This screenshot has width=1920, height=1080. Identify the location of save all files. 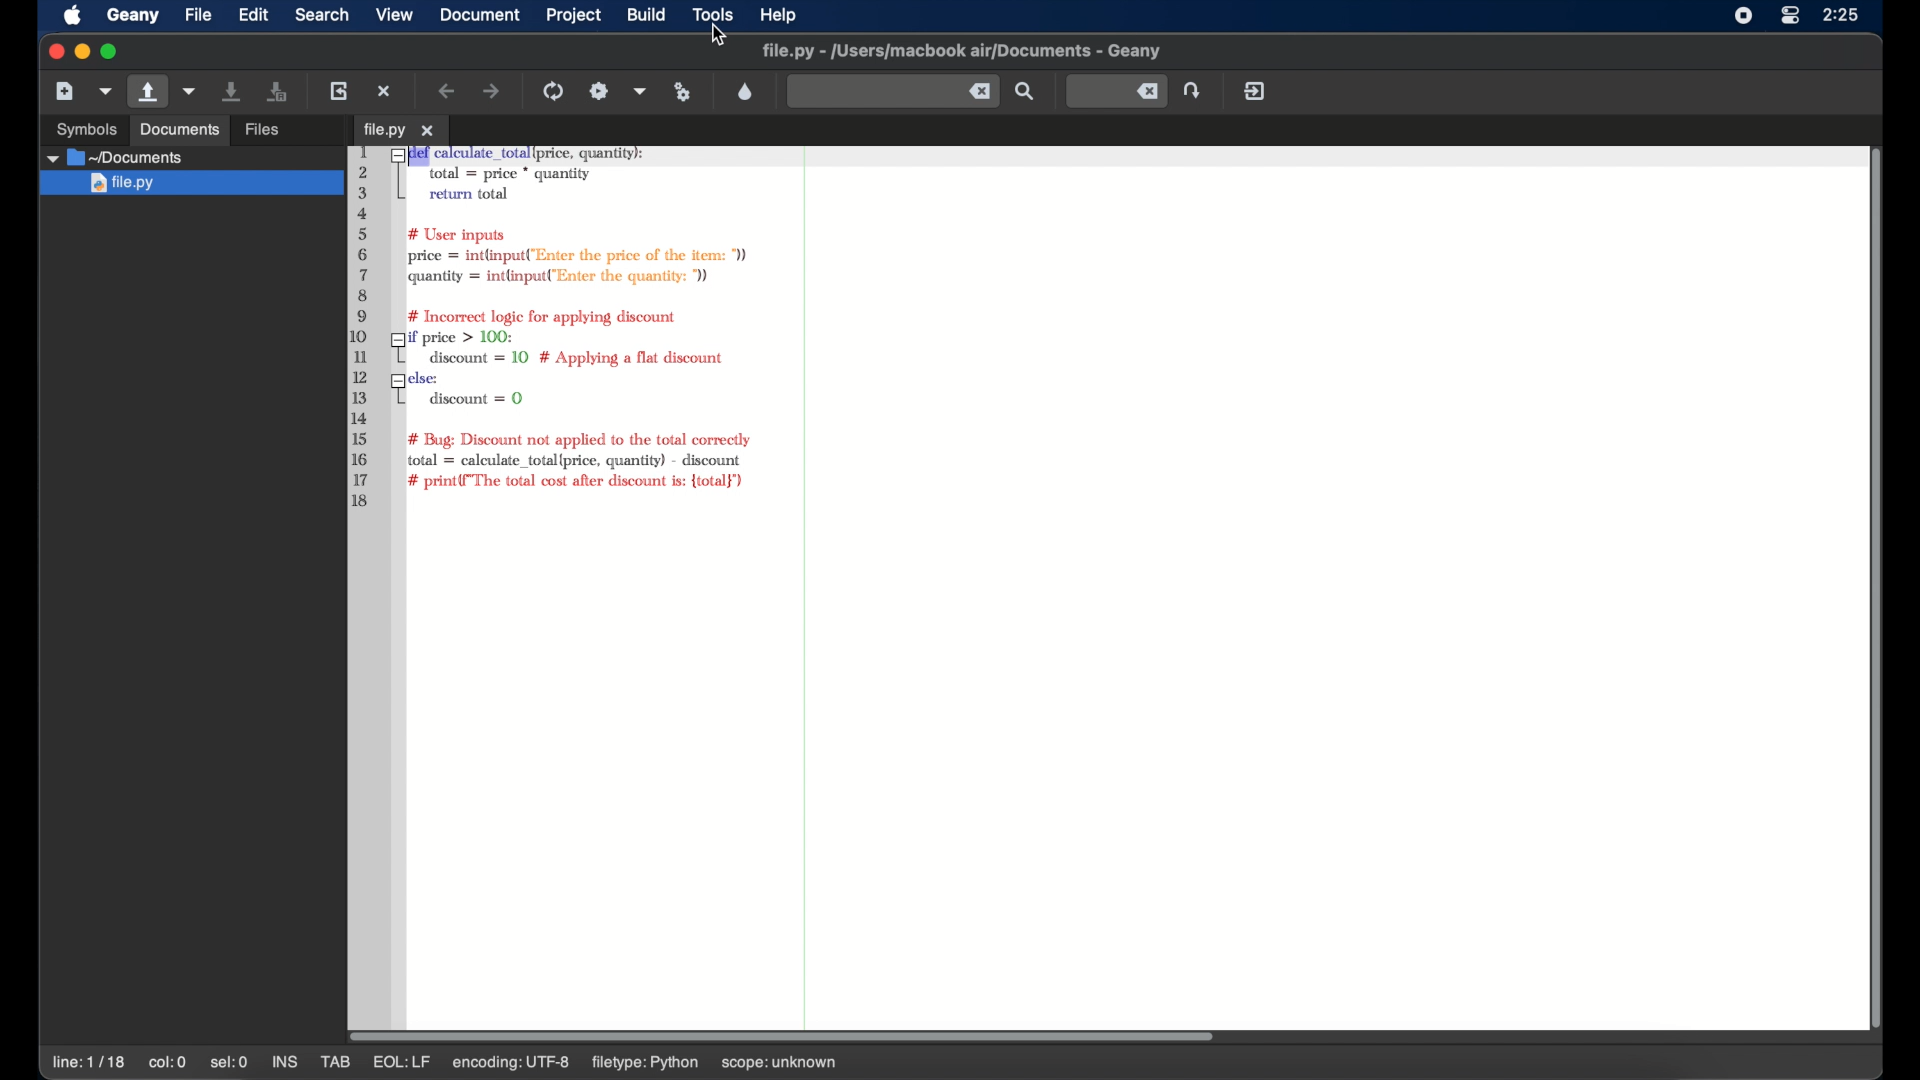
(278, 92).